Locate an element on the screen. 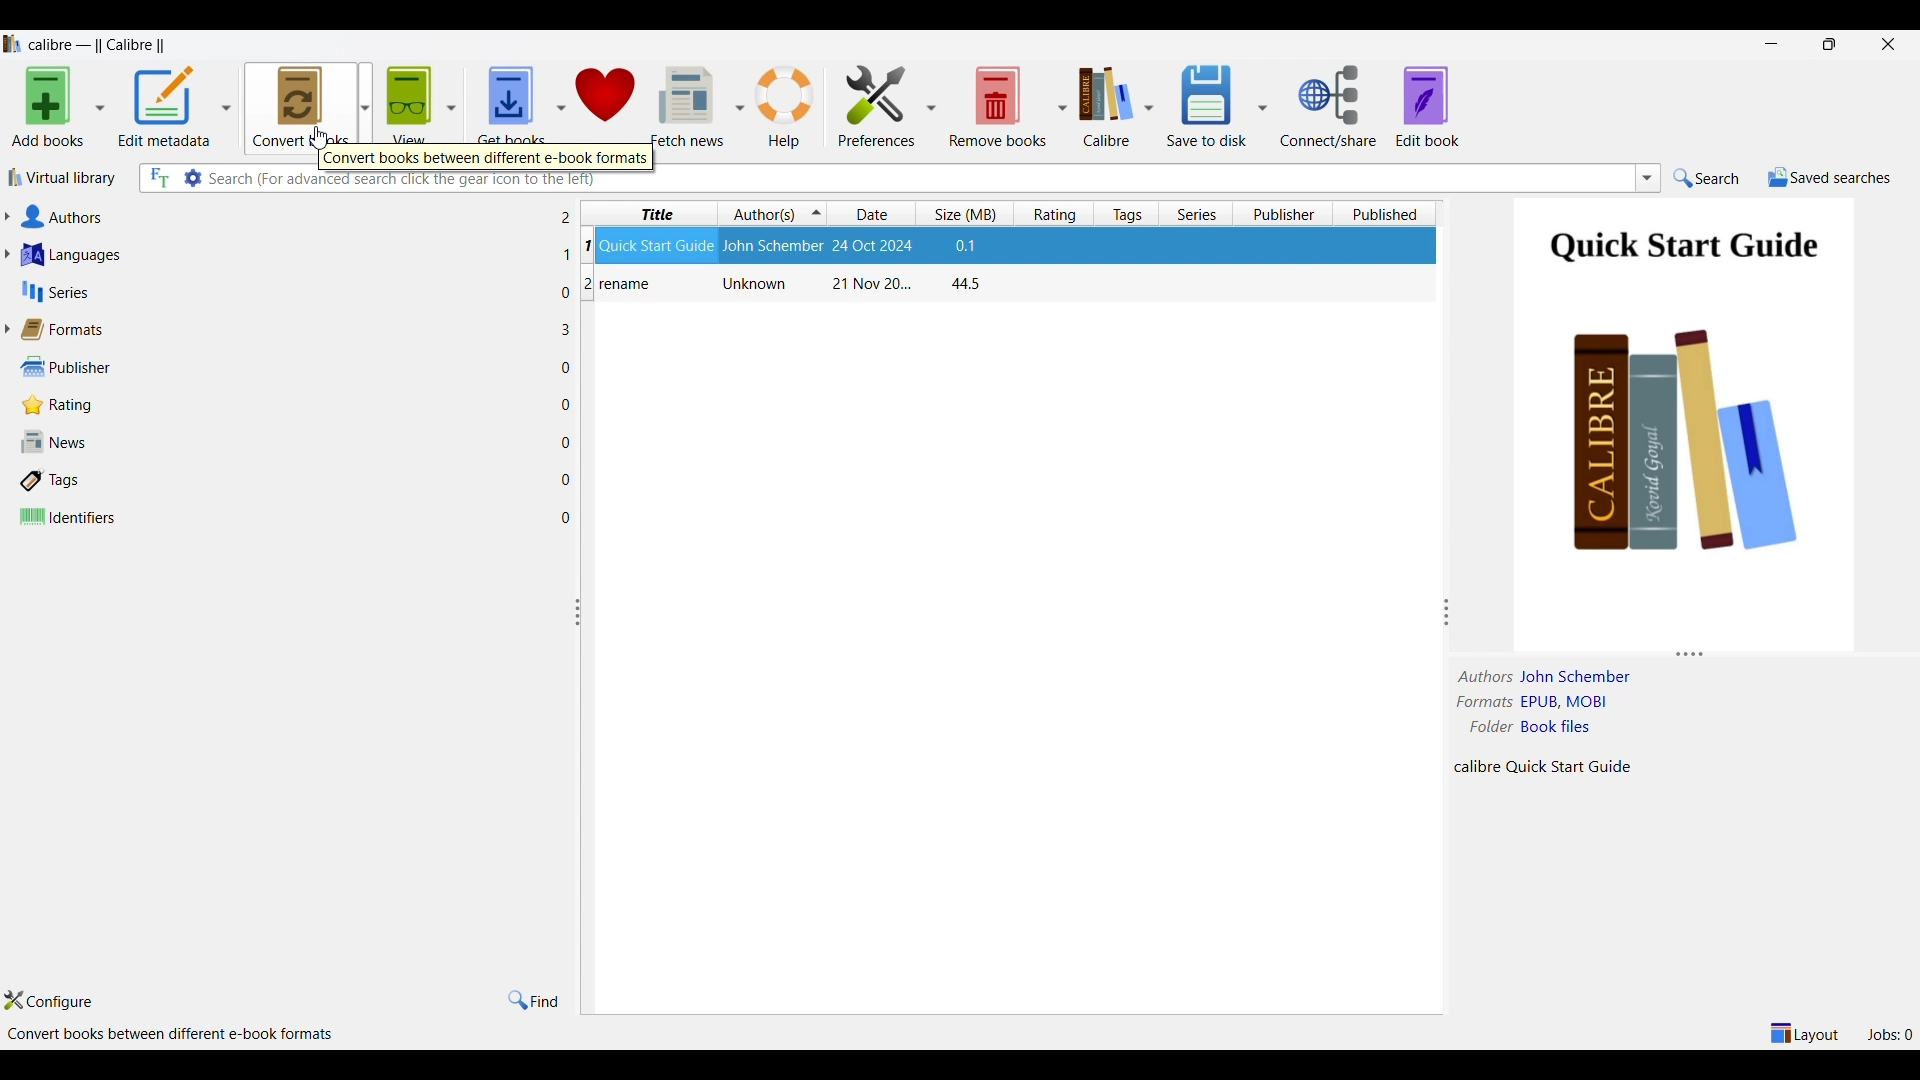 The height and width of the screenshot is (1080, 1920). Add books is located at coordinates (48, 107).